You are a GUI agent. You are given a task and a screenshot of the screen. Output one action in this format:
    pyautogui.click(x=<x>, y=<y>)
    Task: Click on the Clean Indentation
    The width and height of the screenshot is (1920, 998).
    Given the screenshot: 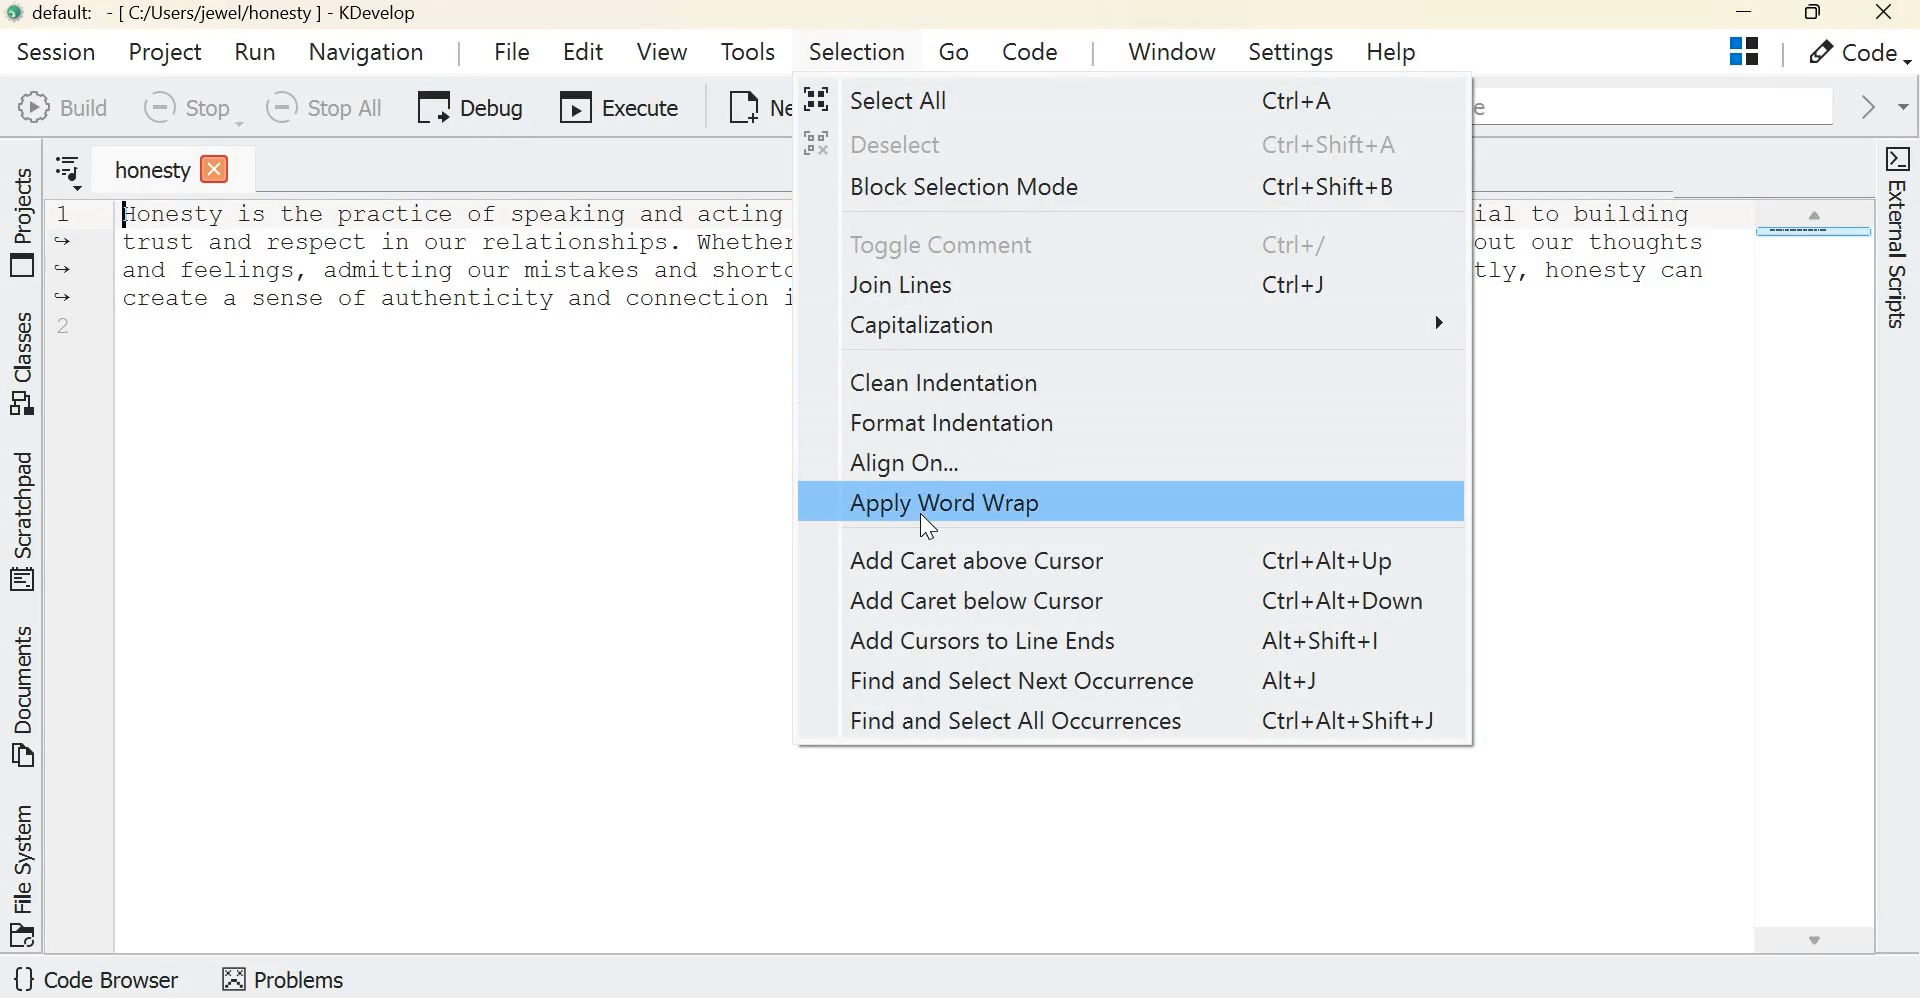 What is the action you would take?
    pyautogui.click(x=950, y=381)
    